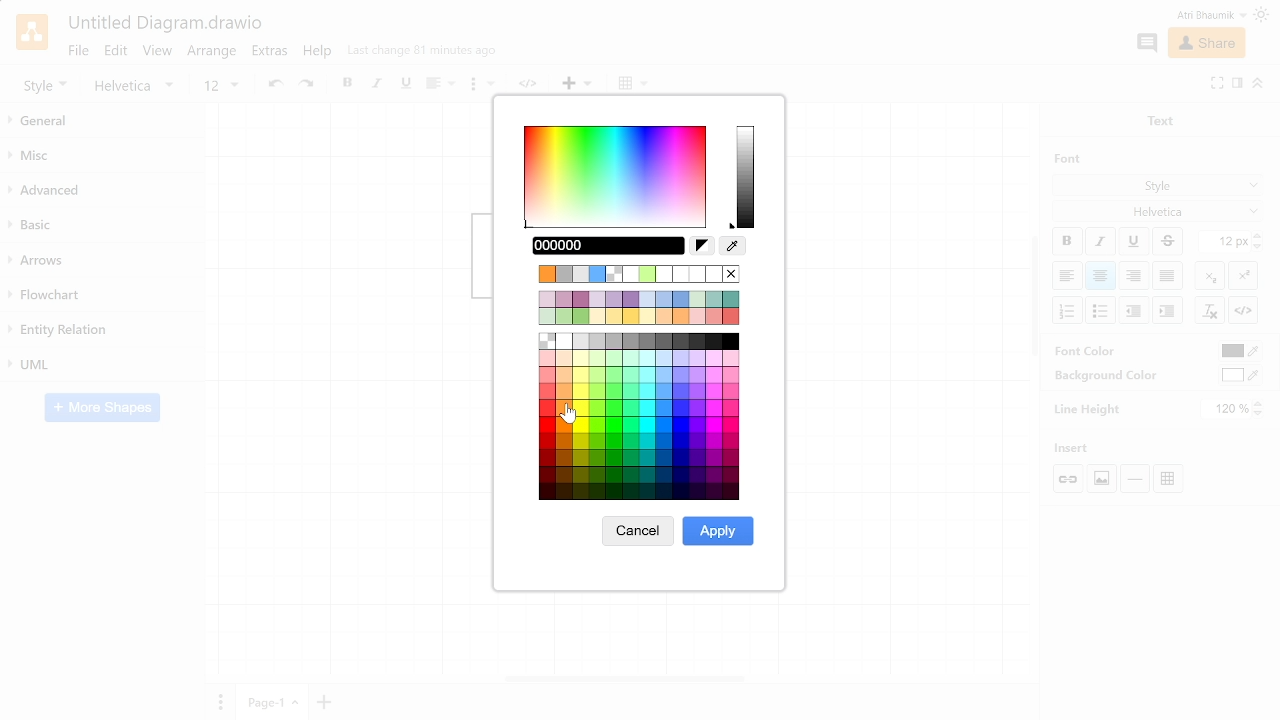 This screenshot has width=1280, height=720. What do you see at coordinates (1239, 352) in the screenshot?
I see `Font color` at bounding box center [1239, 352].